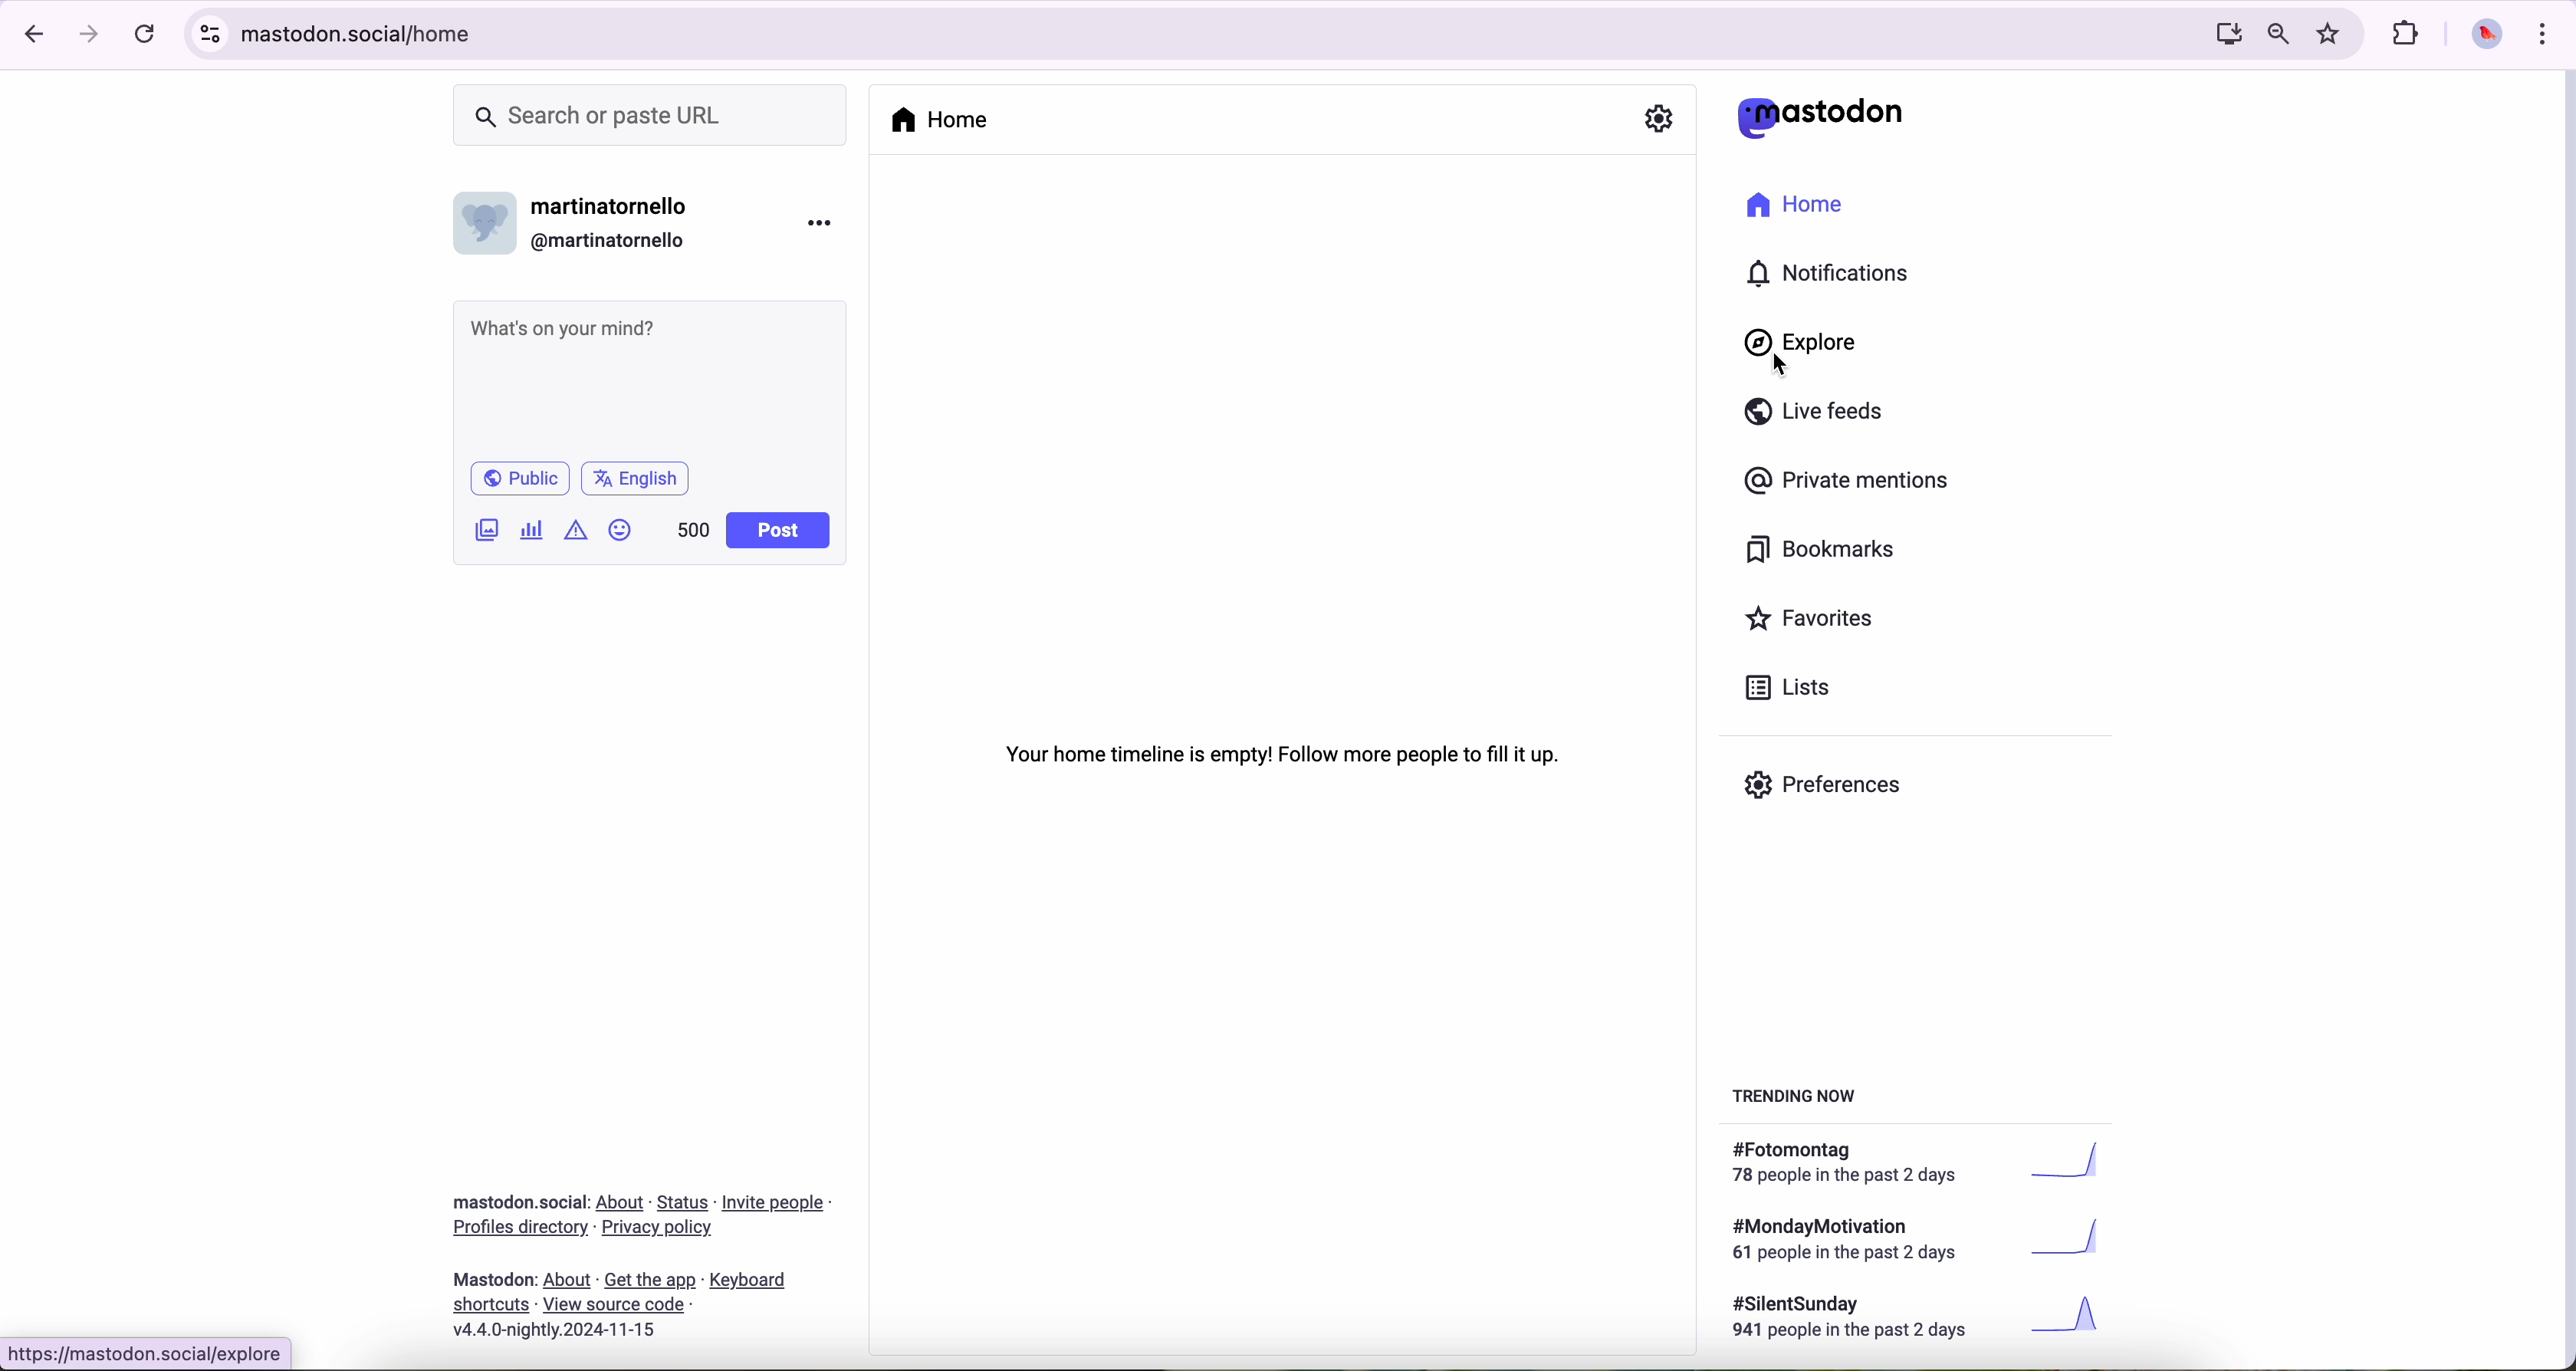 The width and height of the screenshot is (2576, 1371). What do you see at coordinates (578, 529) in the screenshot?
I see `icon` at bounding box center [578, 529].